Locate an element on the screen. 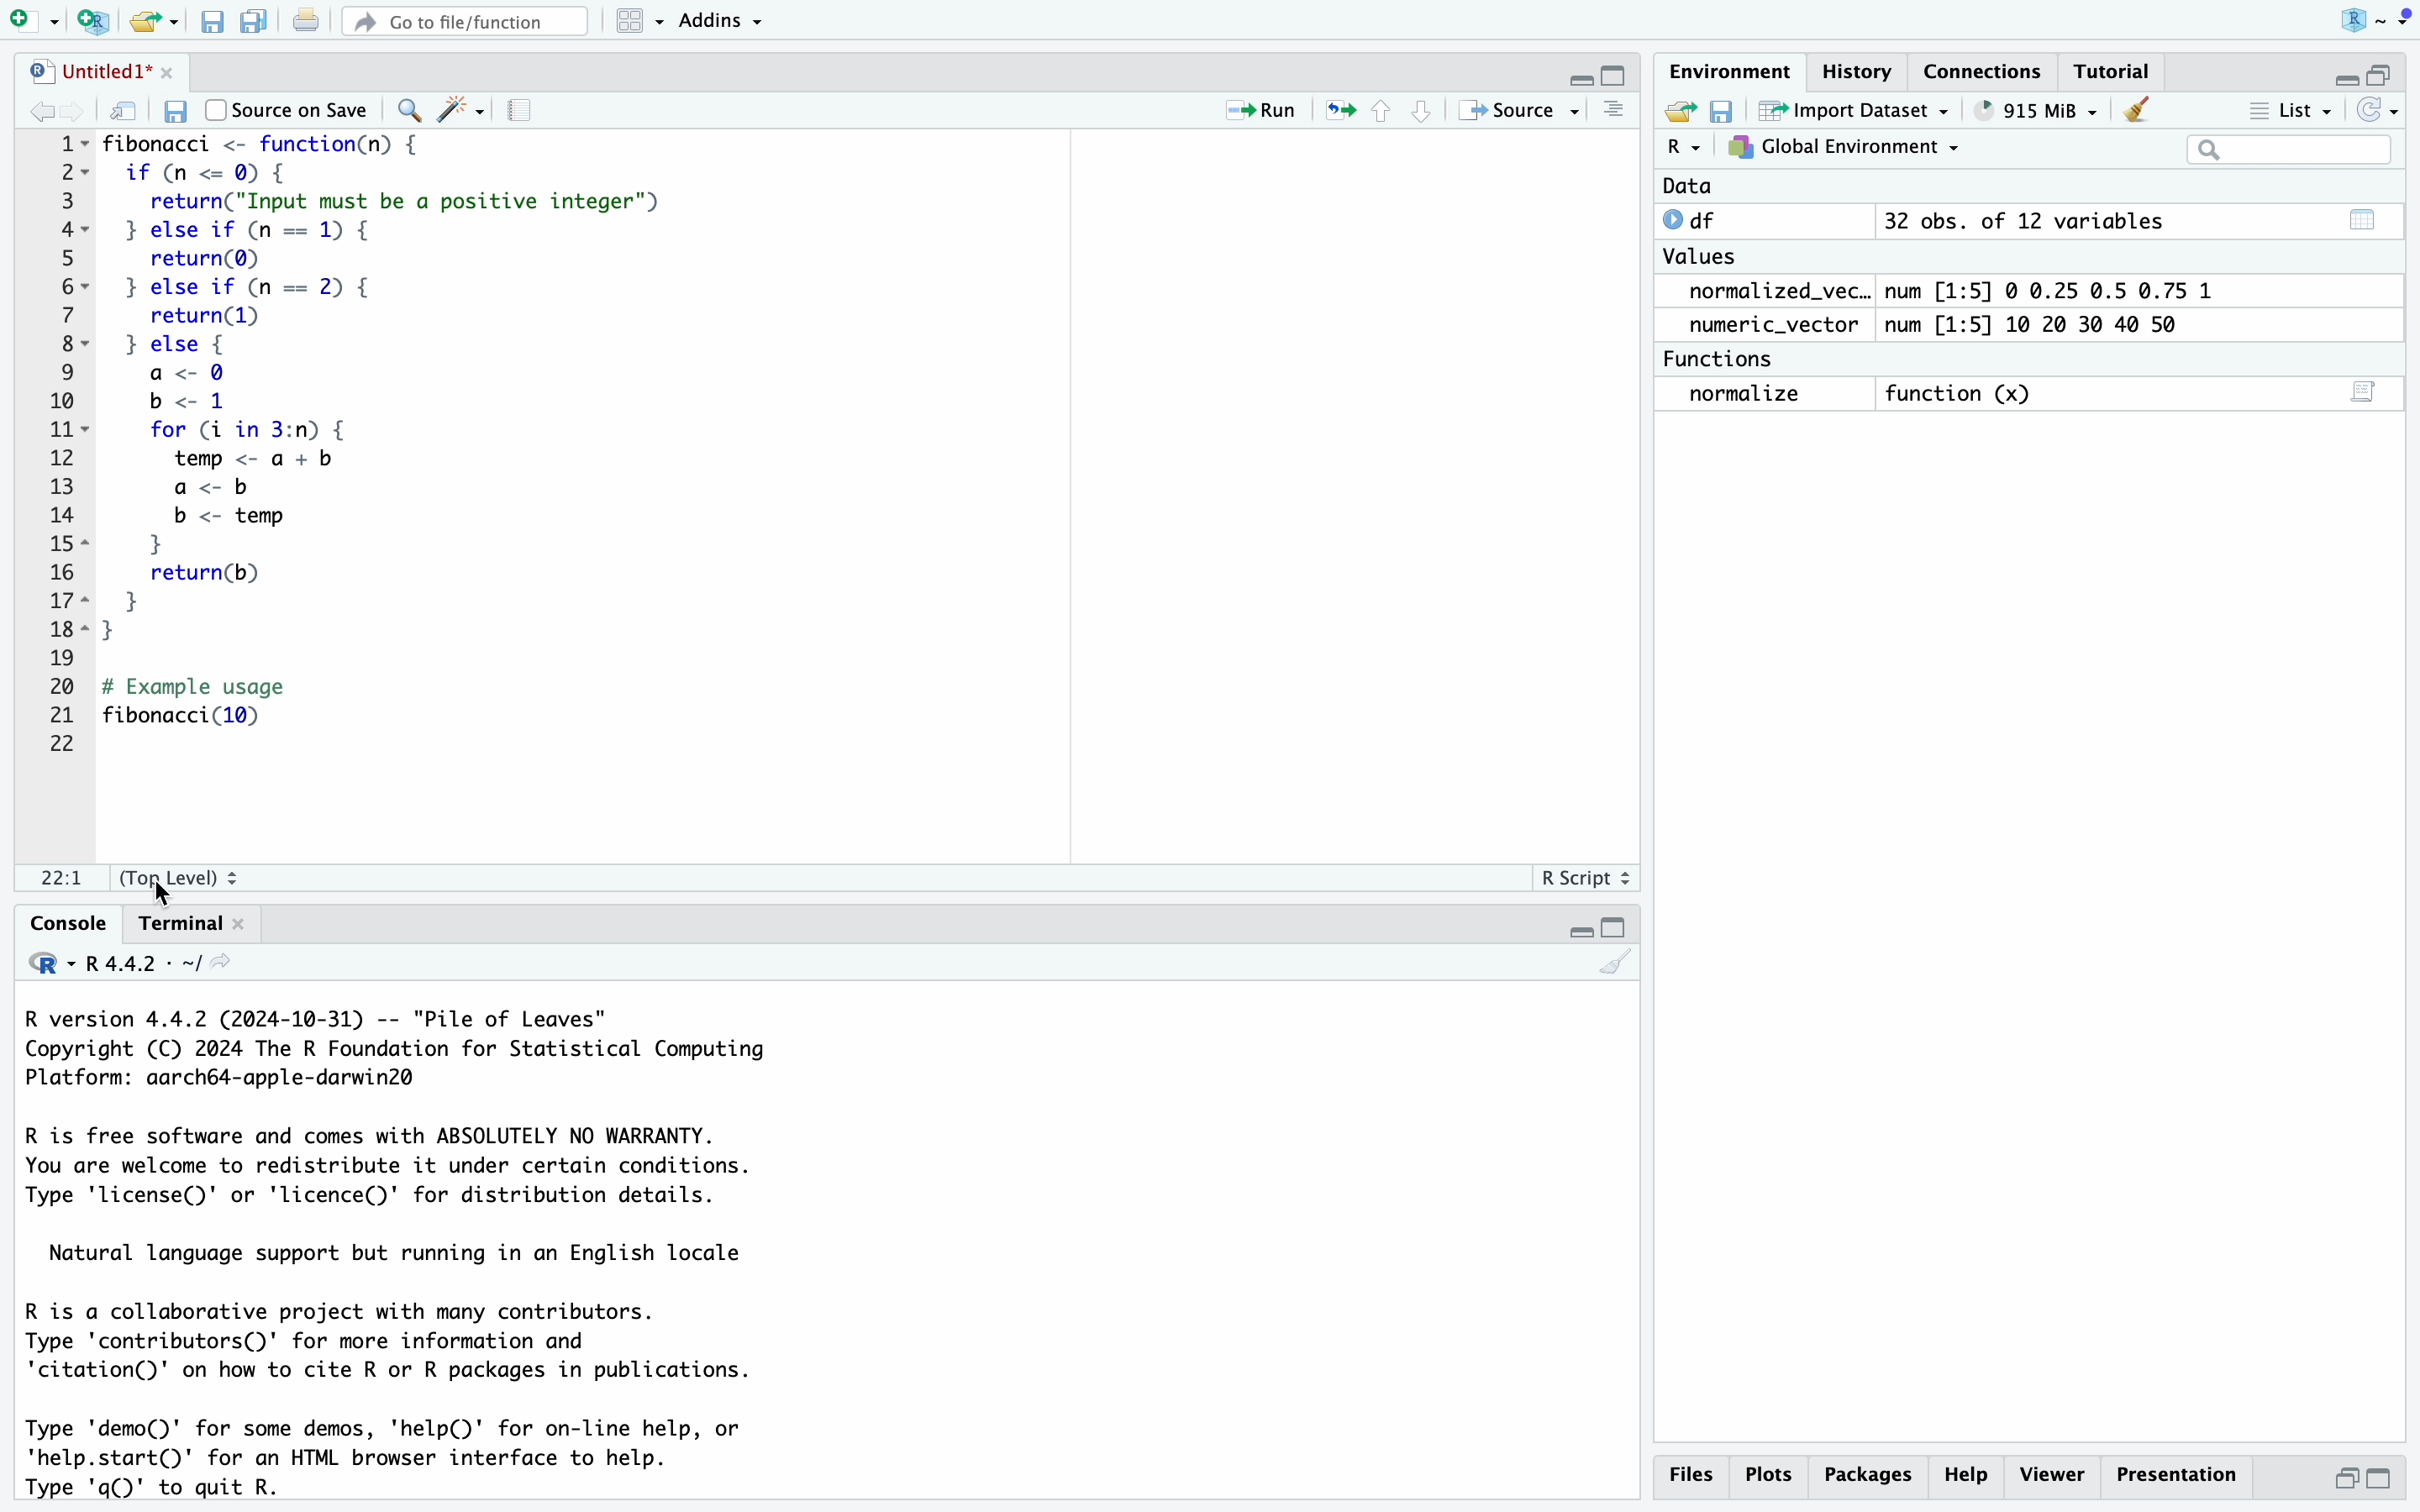 Image resolution: width=2420 pixels, height=1512 pixels. R is free software and comes with ABSOLUTELY NO WARRANTY.
You are welcome to redistribute it under certain conditions.
Type 'license()' or 'licence()' for distribution details. is located at coordinates (435, 1170).